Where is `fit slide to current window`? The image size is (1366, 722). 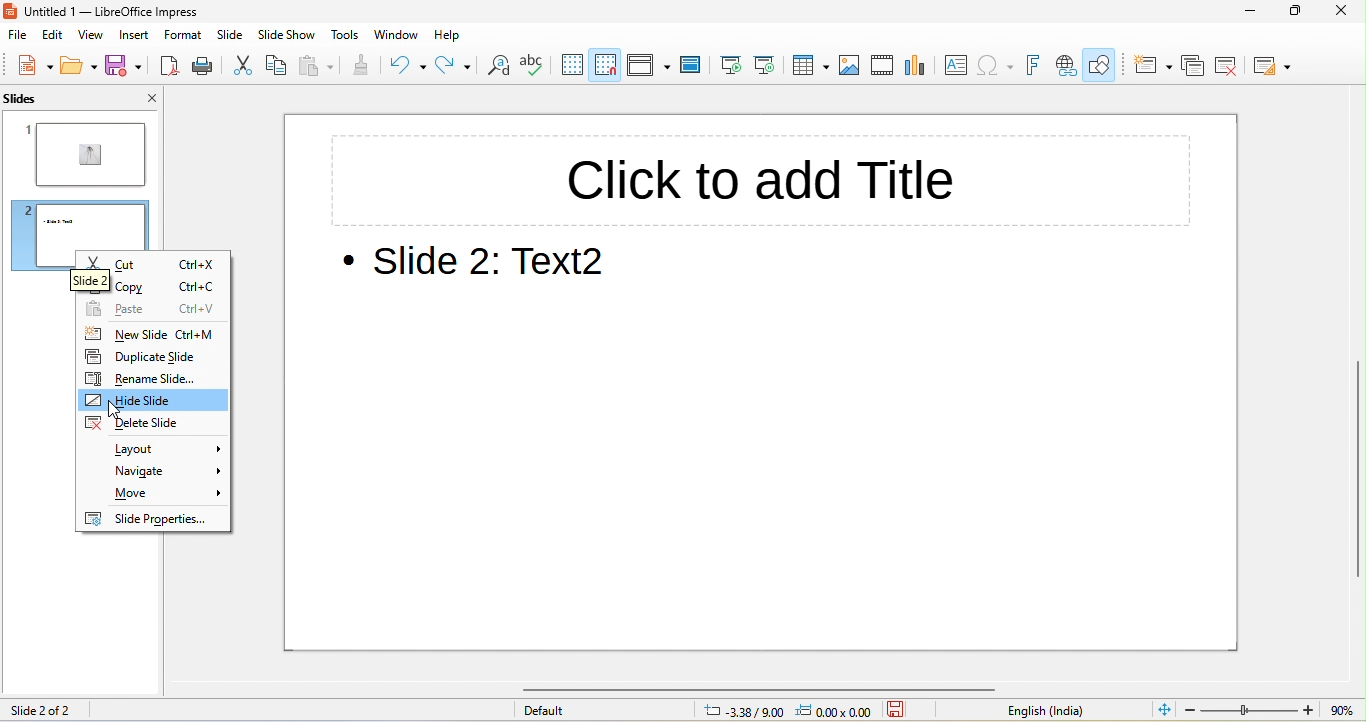
fit slide to current window is located at coordinates (1163, 710).